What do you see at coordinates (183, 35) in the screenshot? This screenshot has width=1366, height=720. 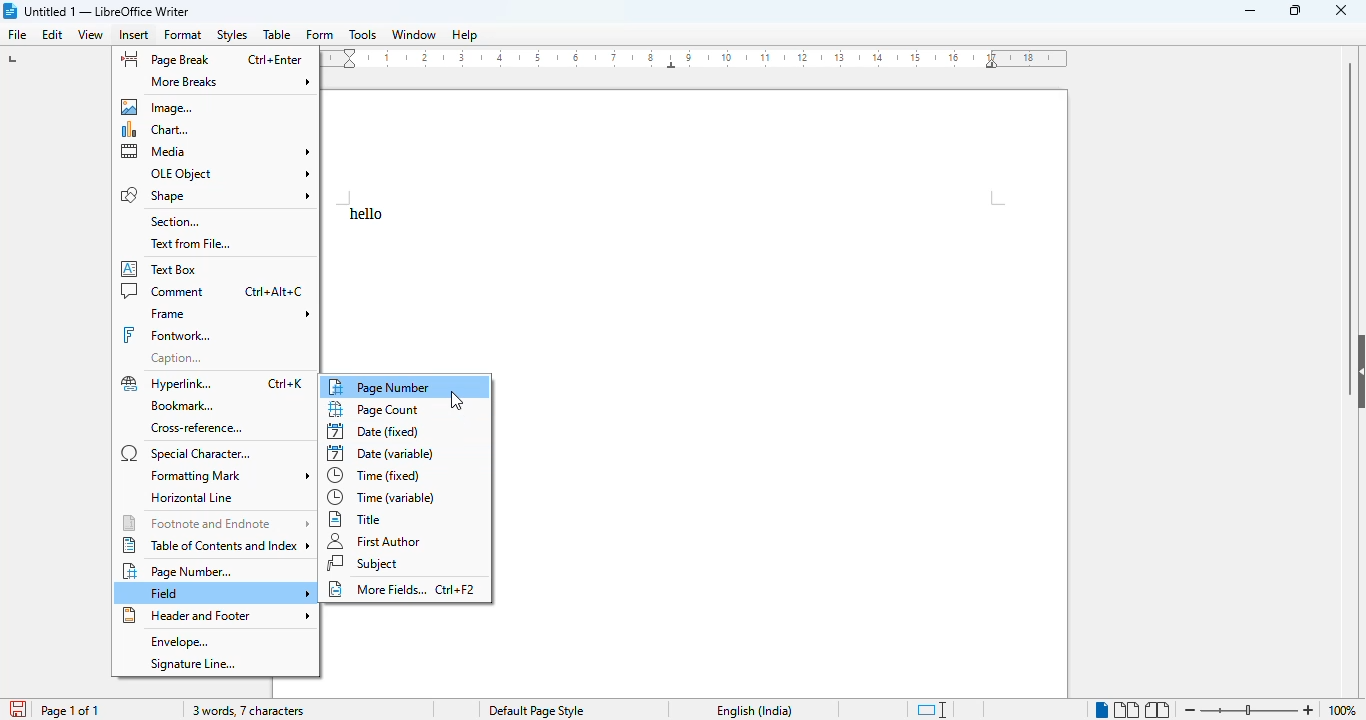 I see `format` at bounding box center [183, 35].